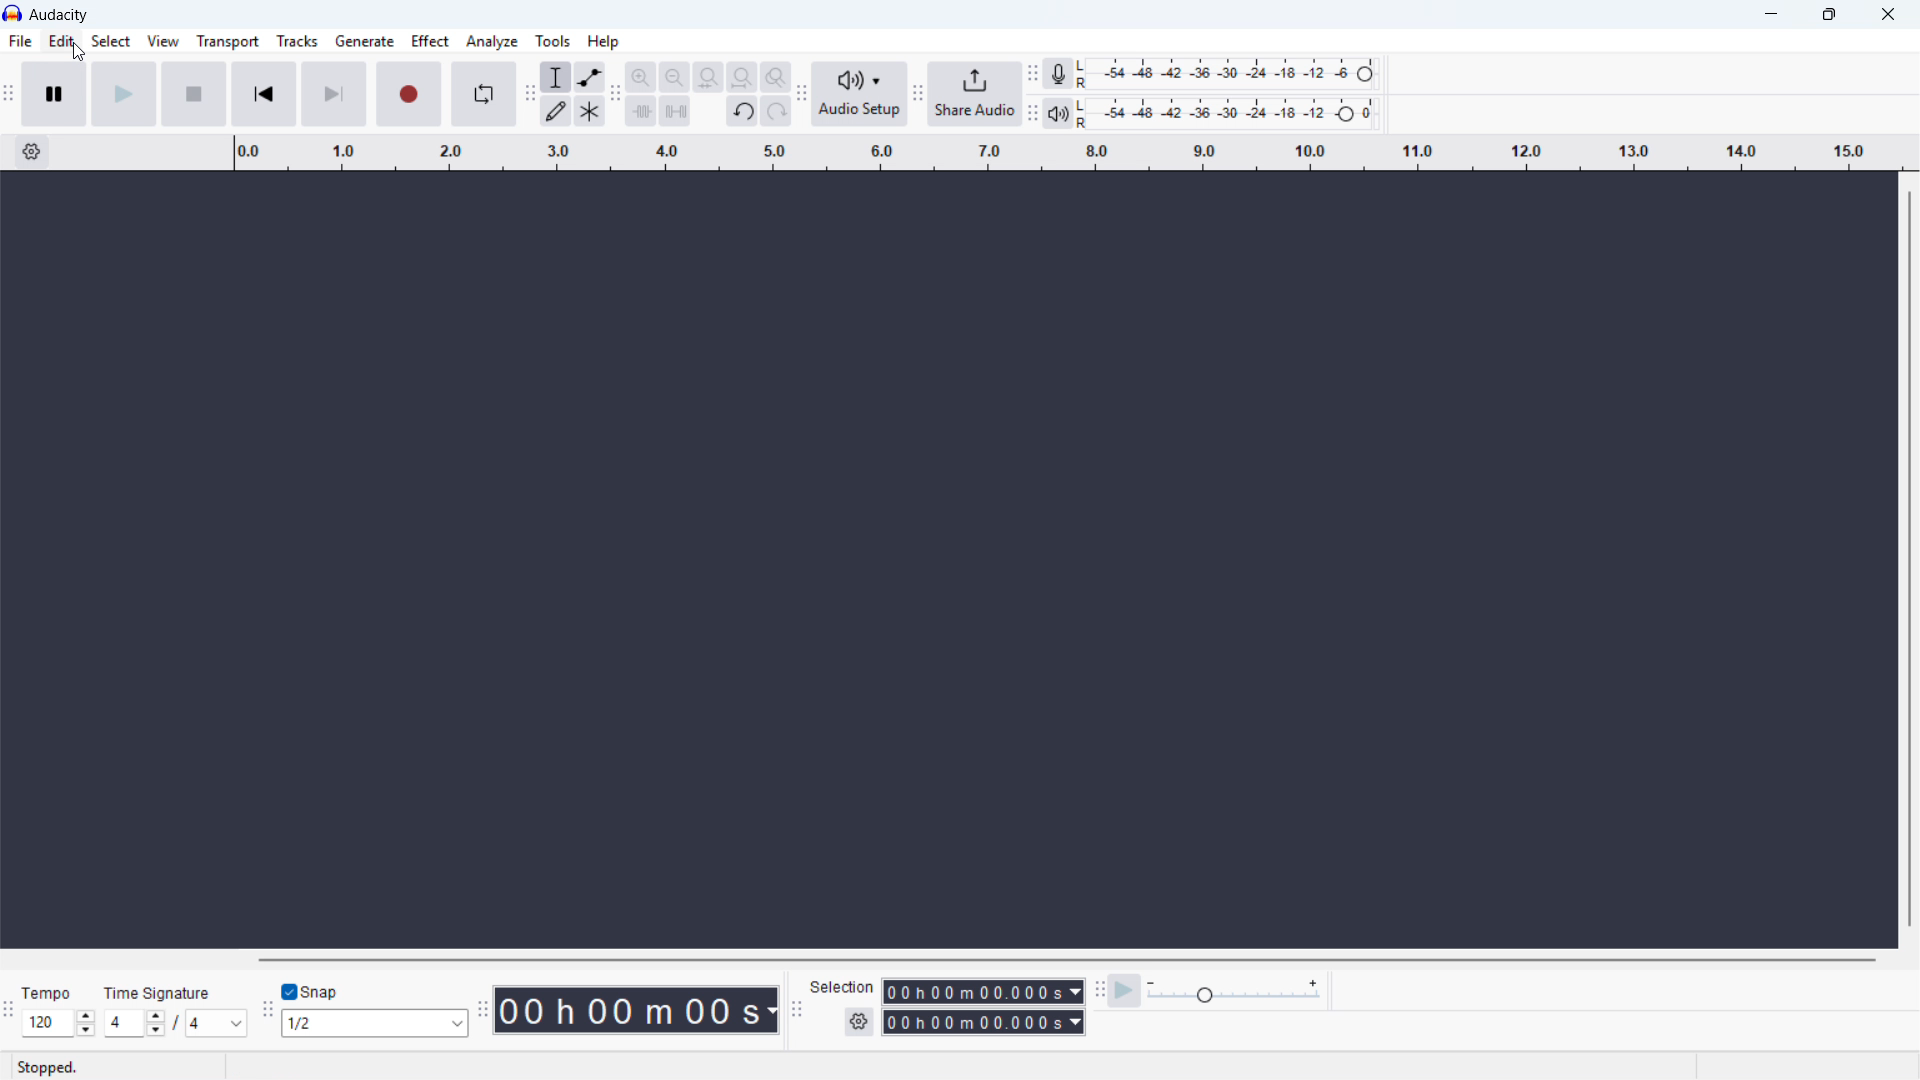  Describe the element at coordinates (79, 53) in the screenshot. I see `cursor` at that location.